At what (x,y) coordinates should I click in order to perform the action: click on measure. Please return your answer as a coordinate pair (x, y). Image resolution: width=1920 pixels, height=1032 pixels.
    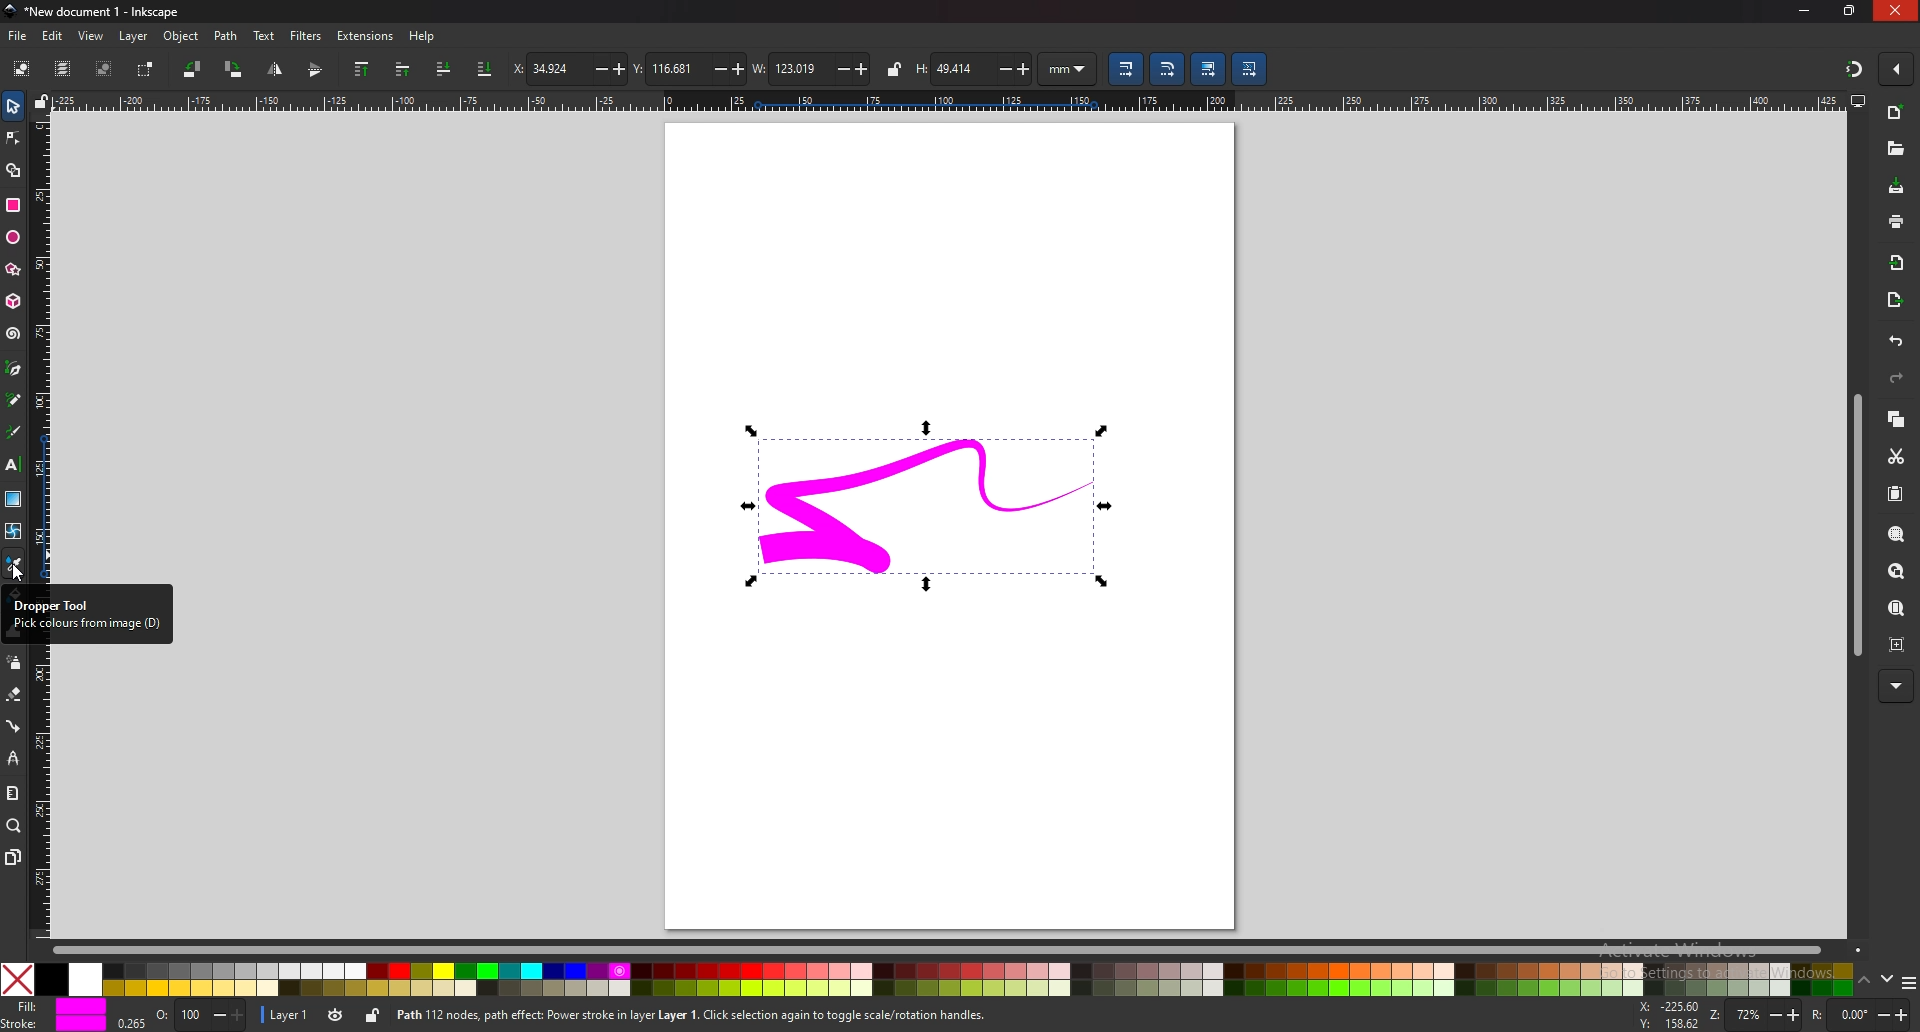
    Looking at the image, I should click on (13, 792).